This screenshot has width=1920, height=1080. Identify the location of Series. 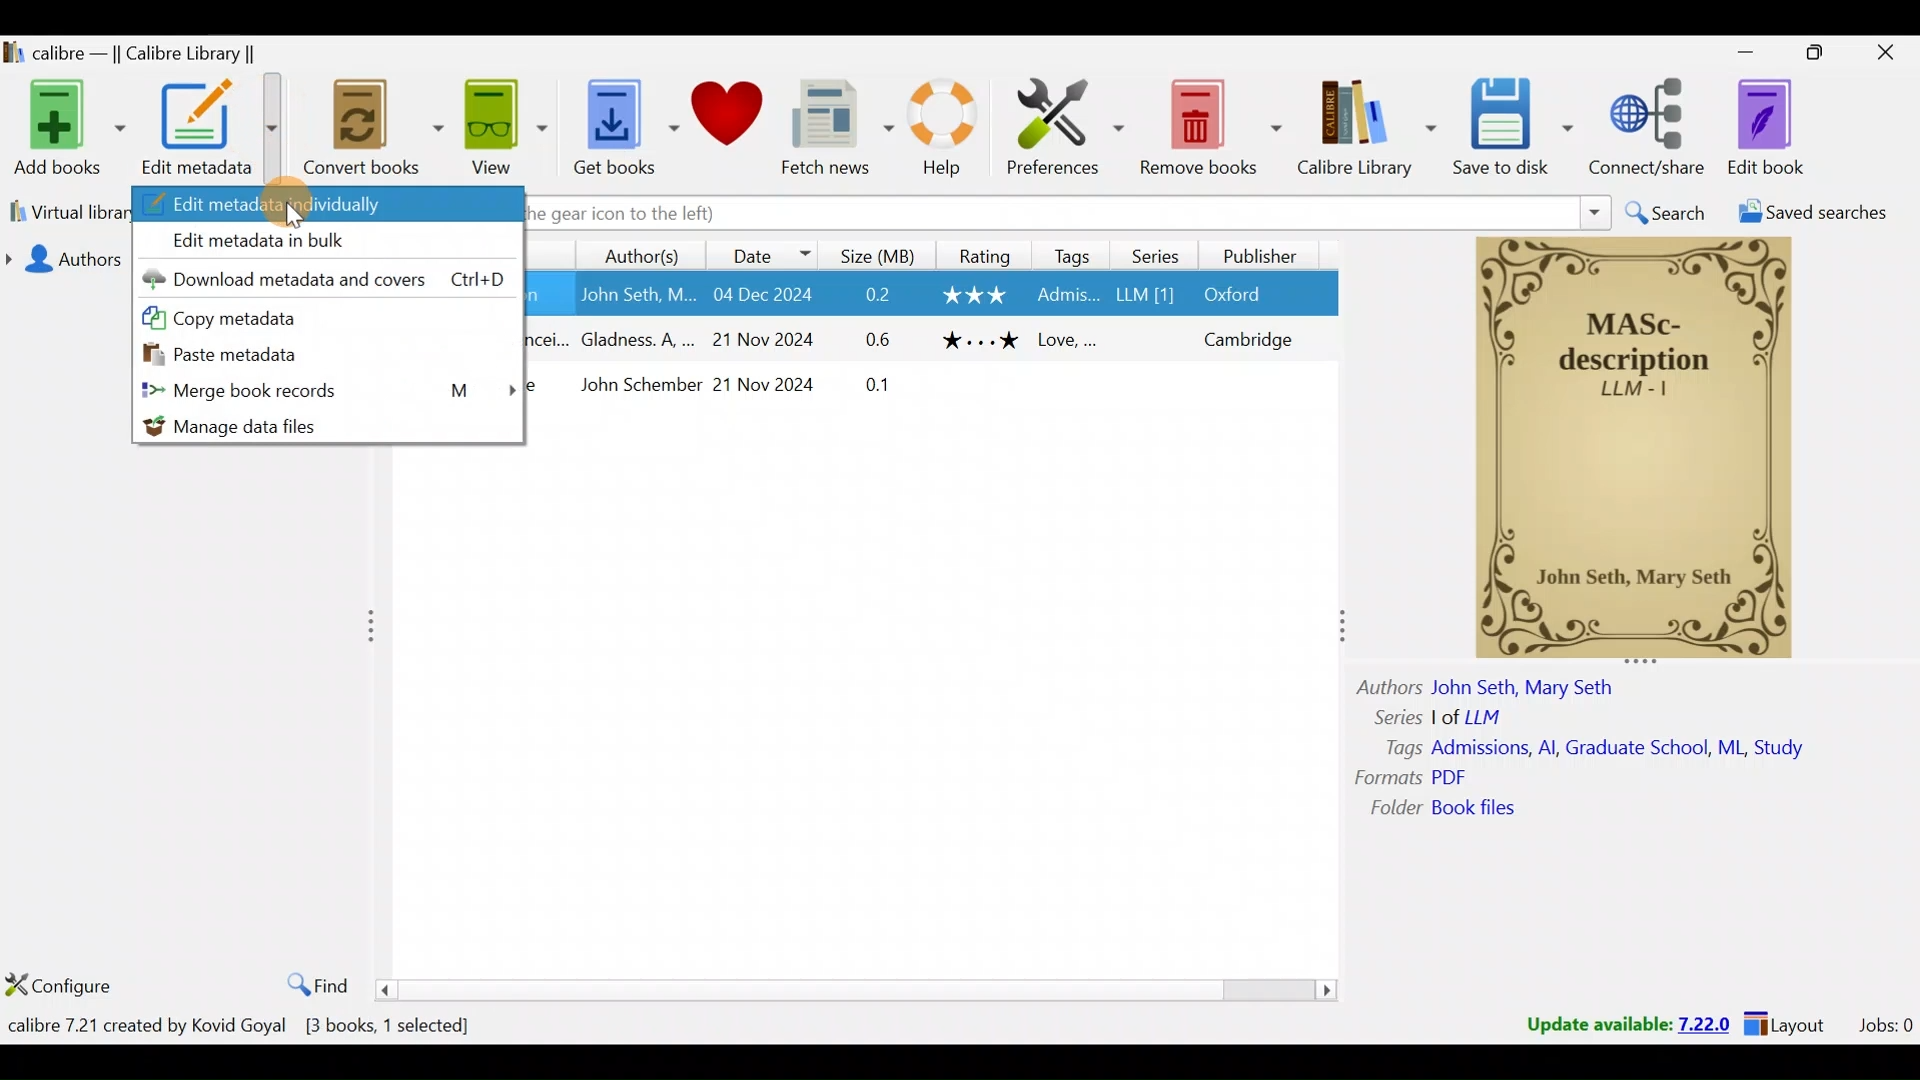
(1162, 254).